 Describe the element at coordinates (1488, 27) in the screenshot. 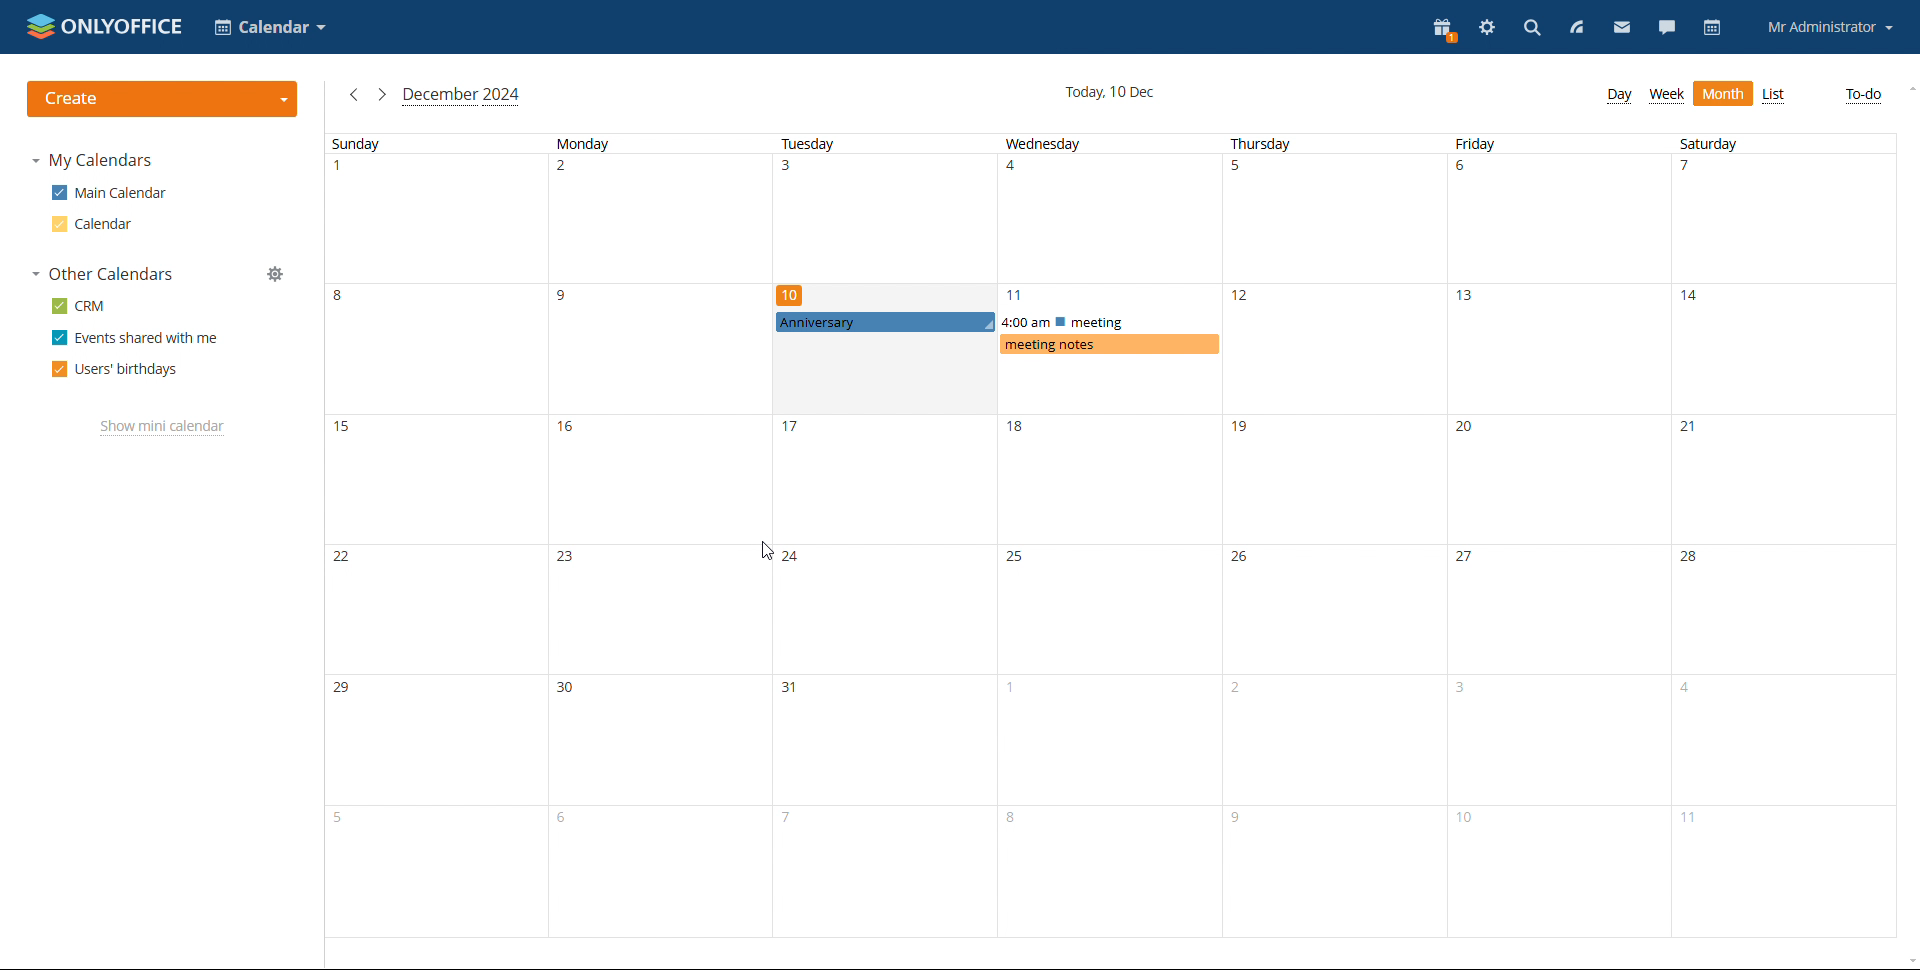

I see `settings` at that location.